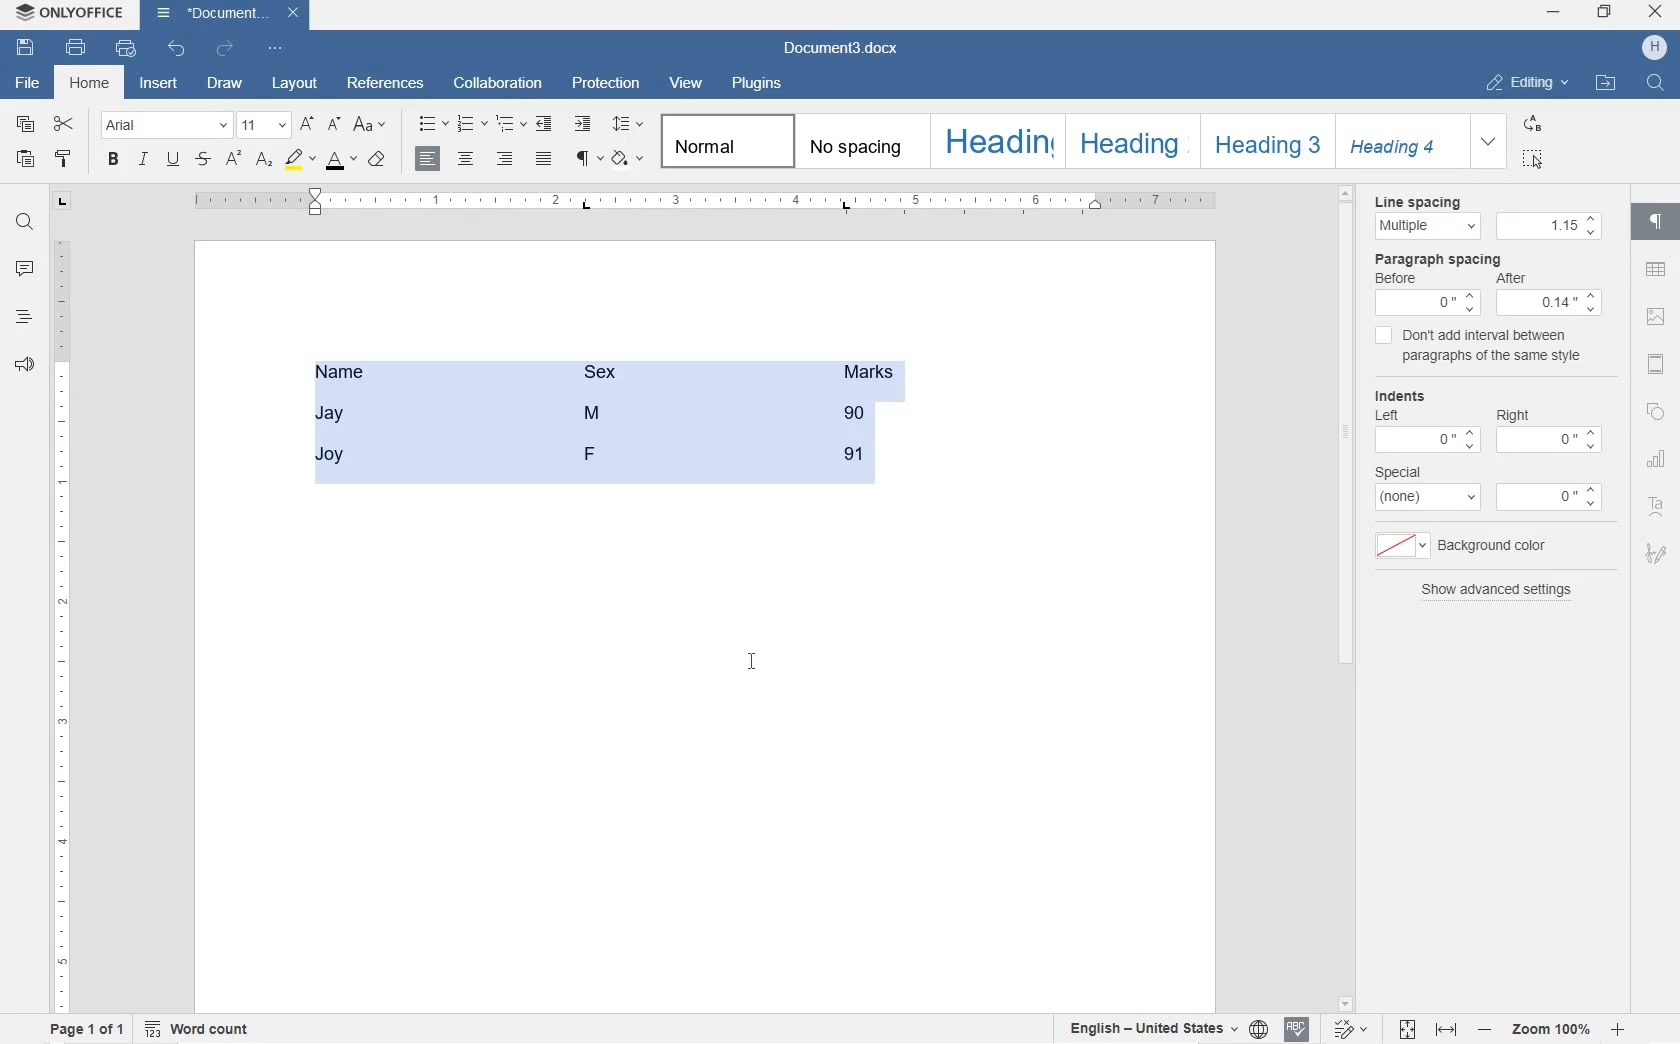 The height and width of the screenshot is (1044, 1680). Describe the element at coordinates (472, 121) in the screenshot. I see `NUMBERING` at that location.